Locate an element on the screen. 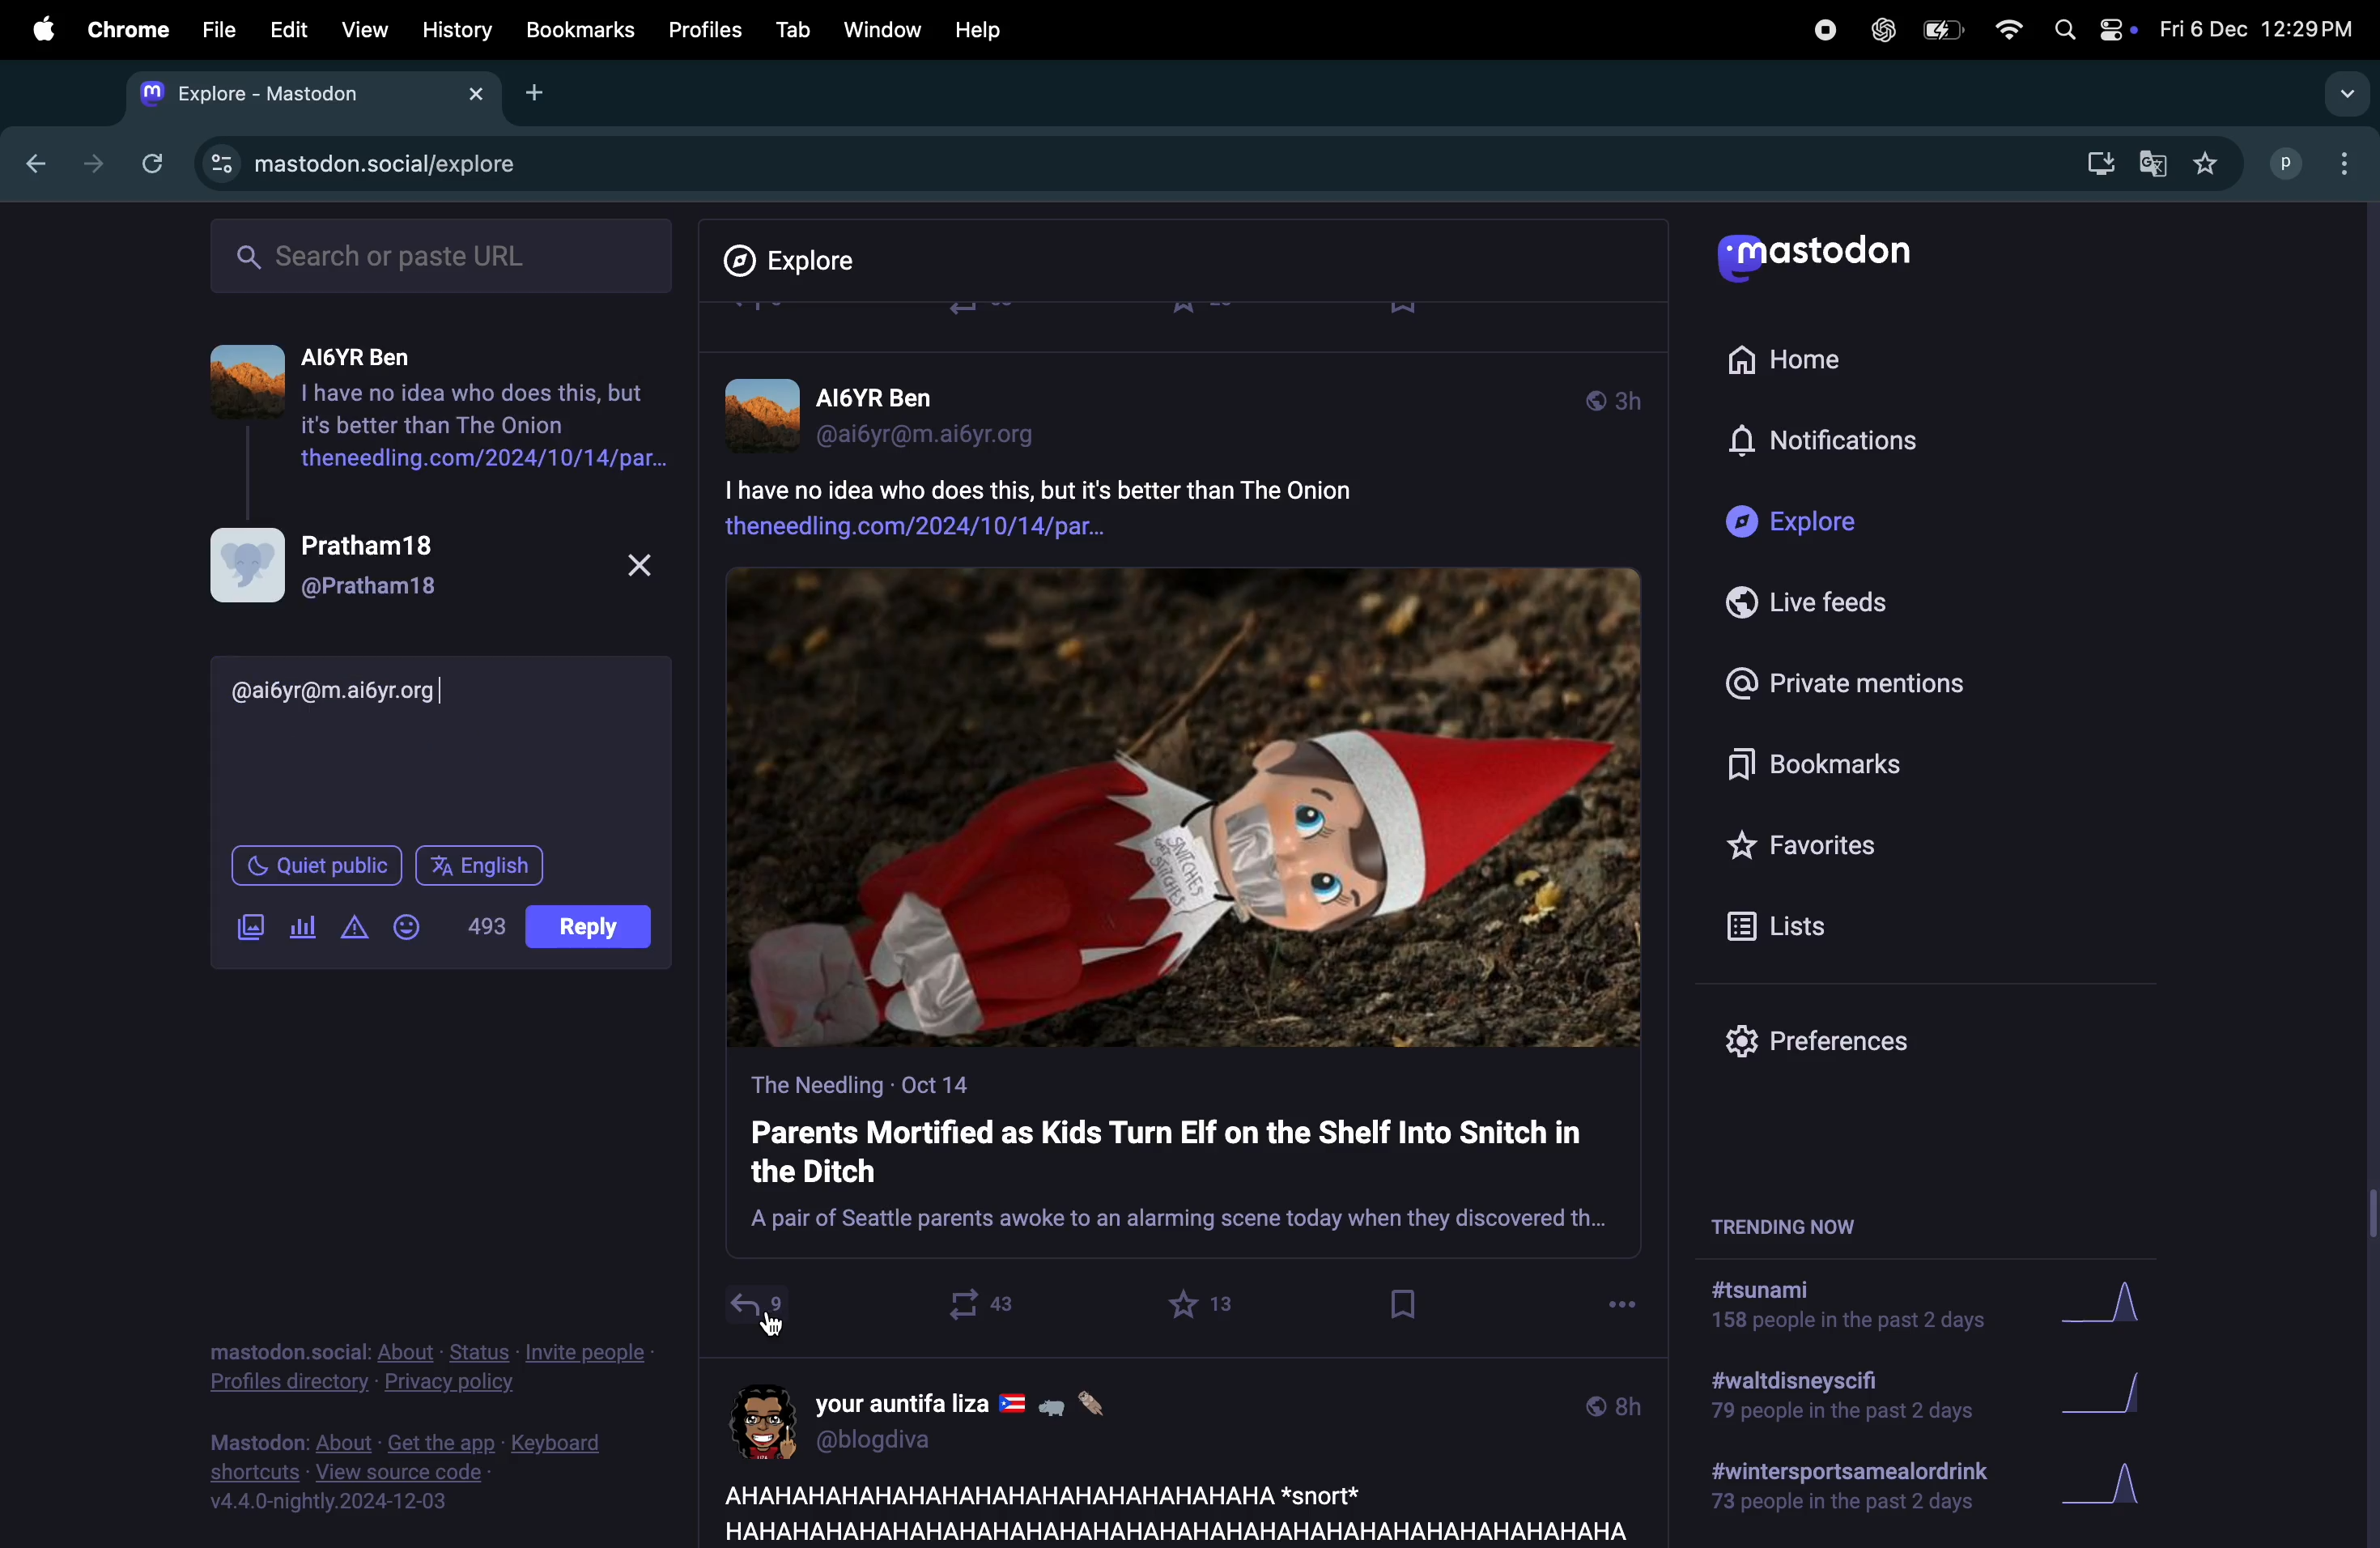  options is located at coordinates (1622, 1299).